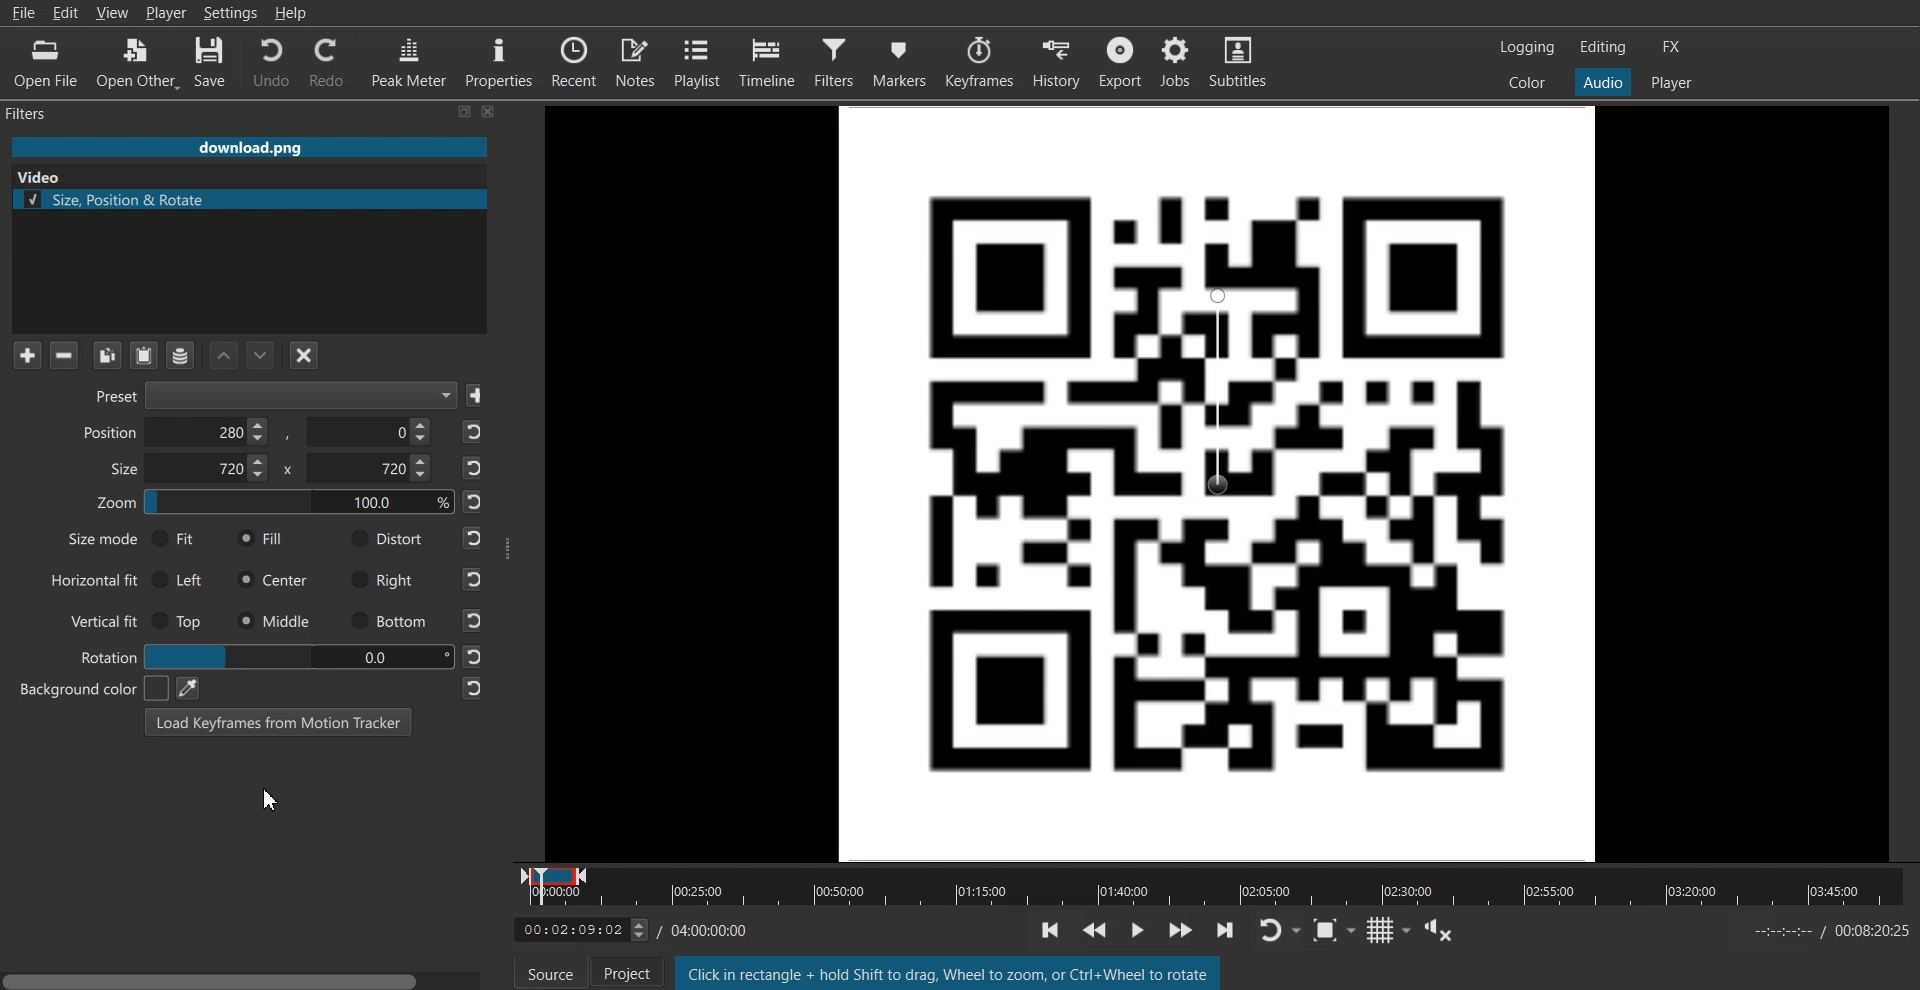 The image size is (1920, 990). Describe the element at coordinates (1231, 934) in the screenshot. I see `Skip to the next point` at that location.